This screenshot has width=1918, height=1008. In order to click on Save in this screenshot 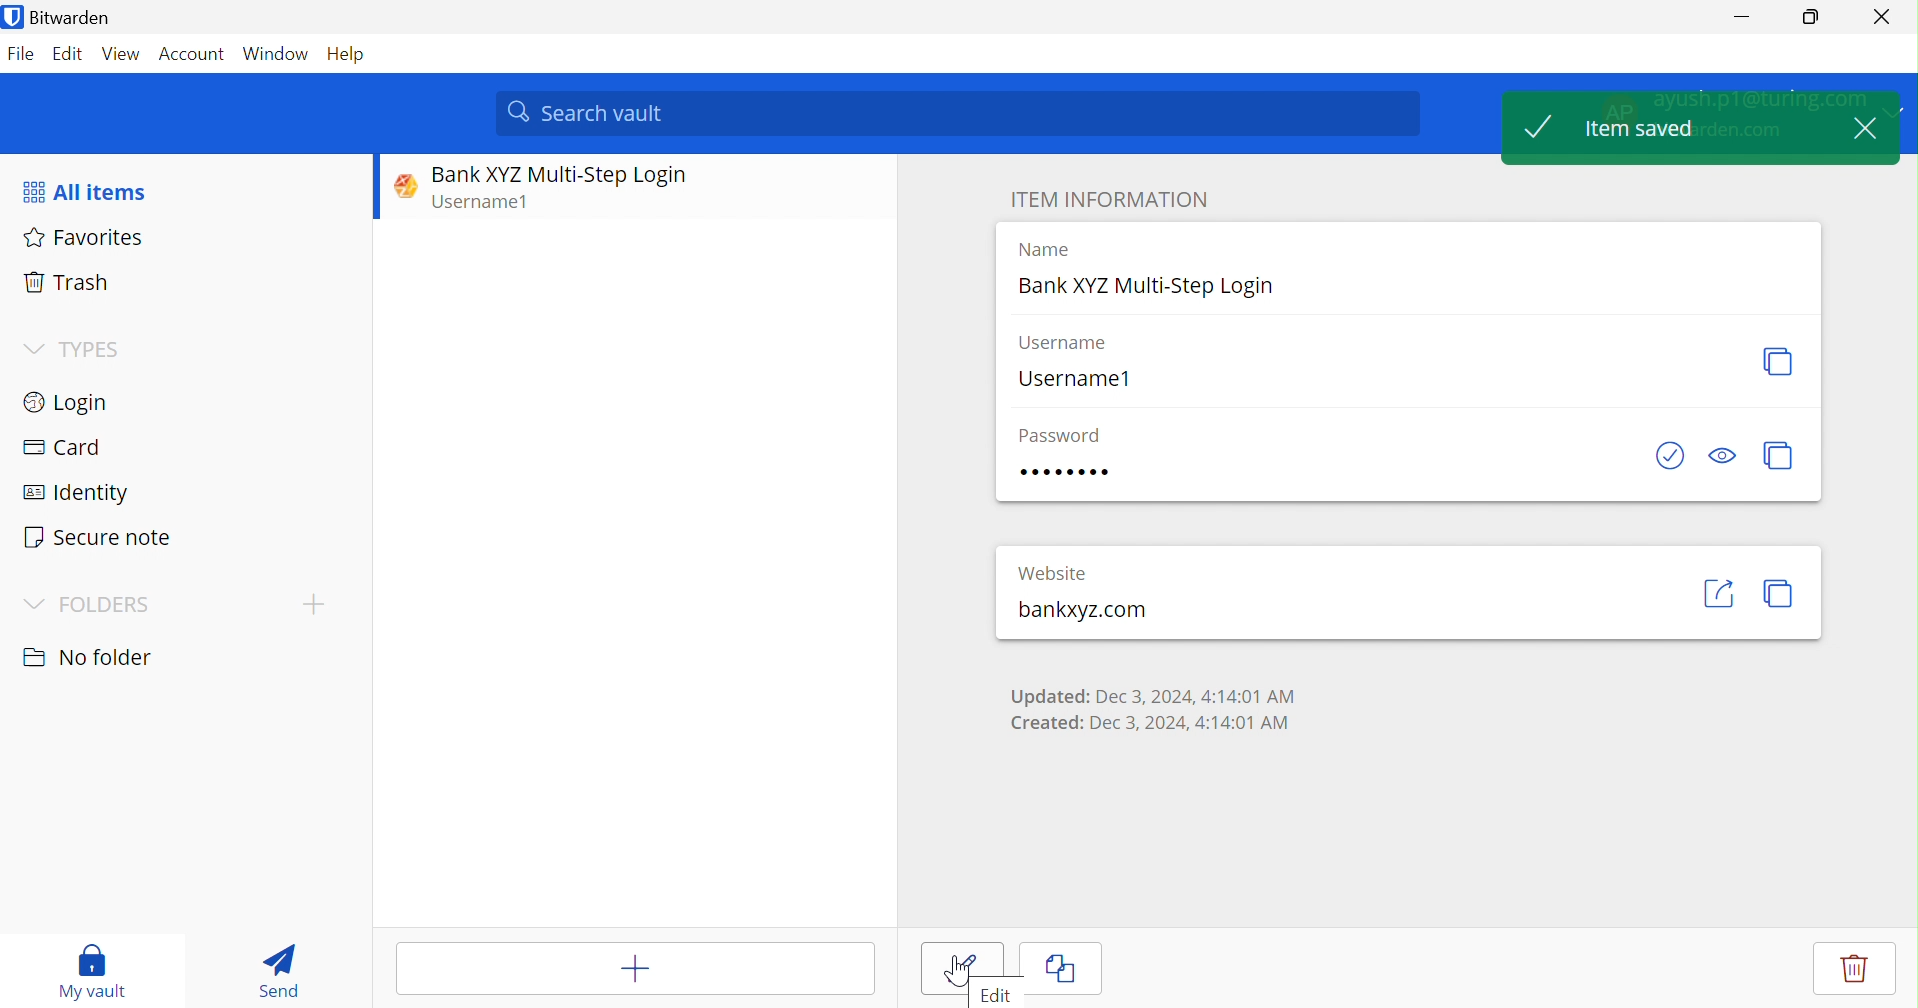, I will do `click(957, 964)`.